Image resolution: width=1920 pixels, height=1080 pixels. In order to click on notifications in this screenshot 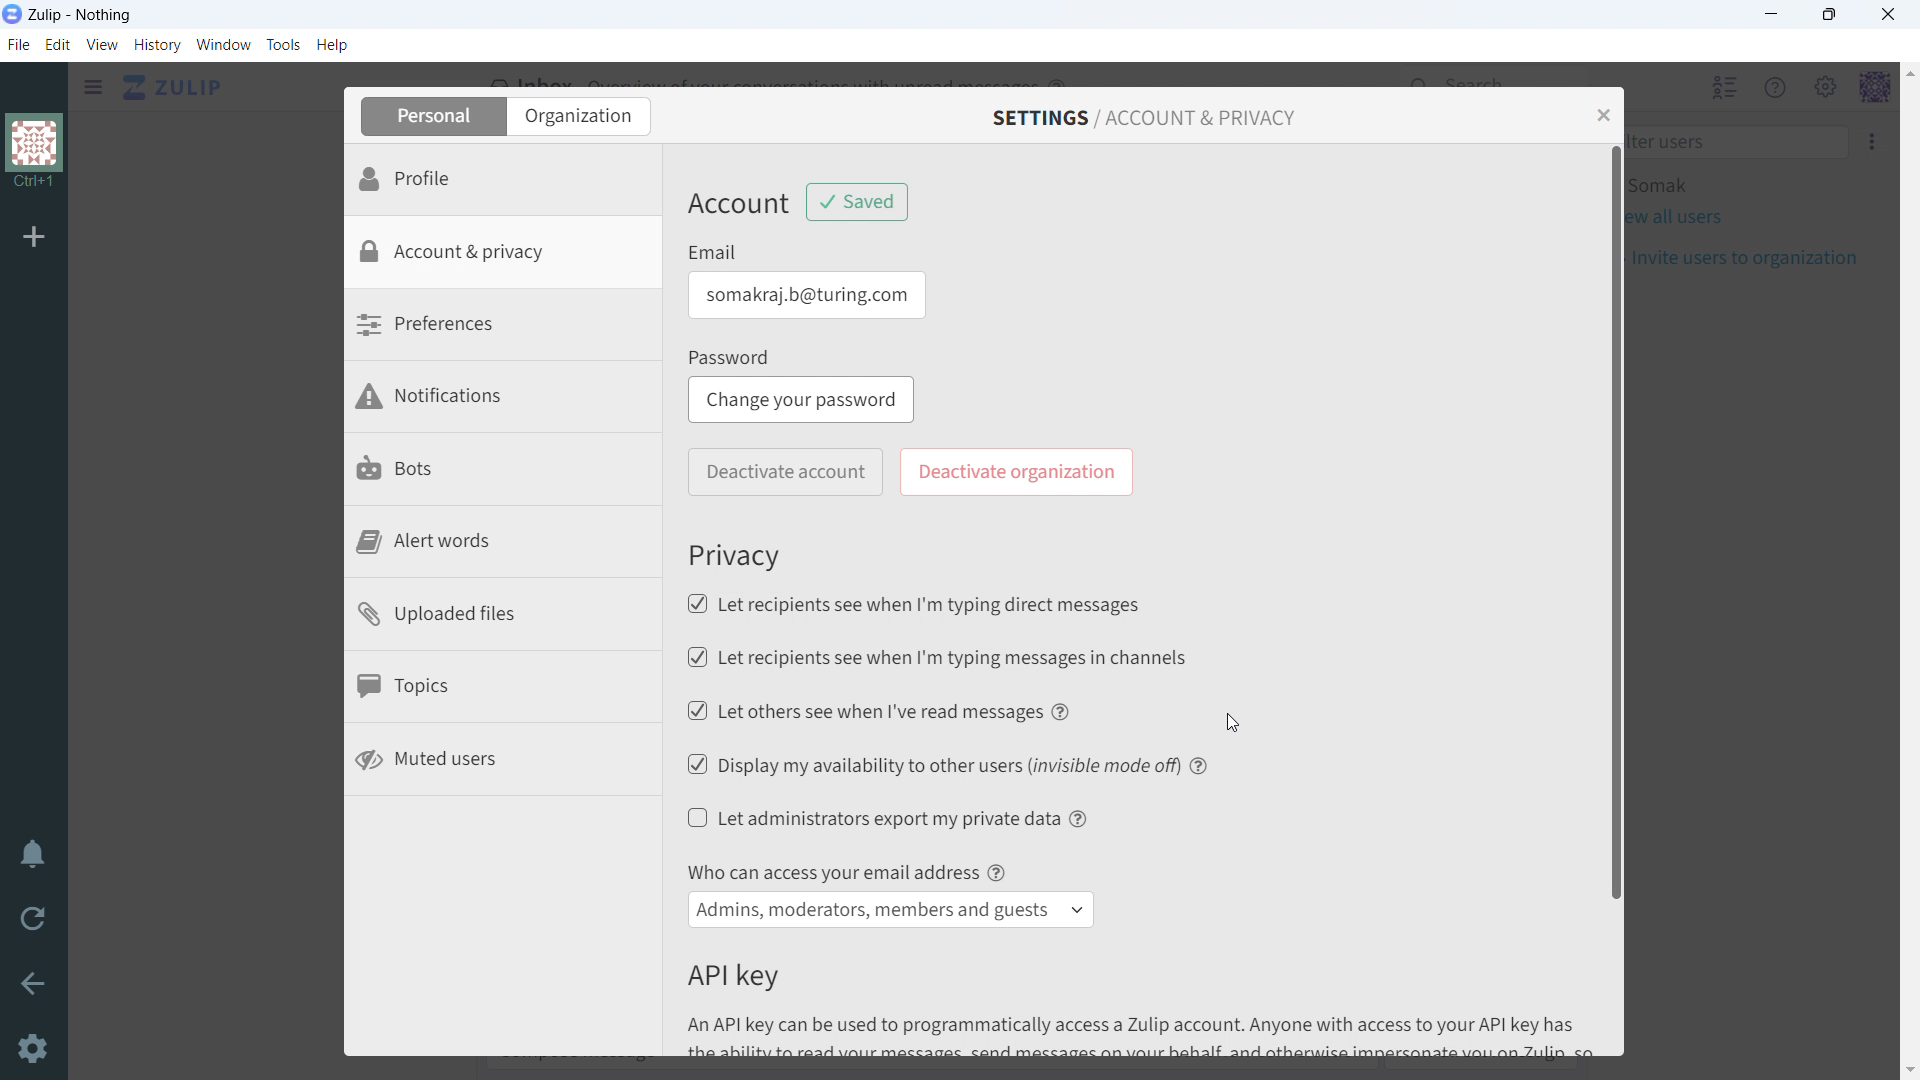, I will do `click(500, 400)`.